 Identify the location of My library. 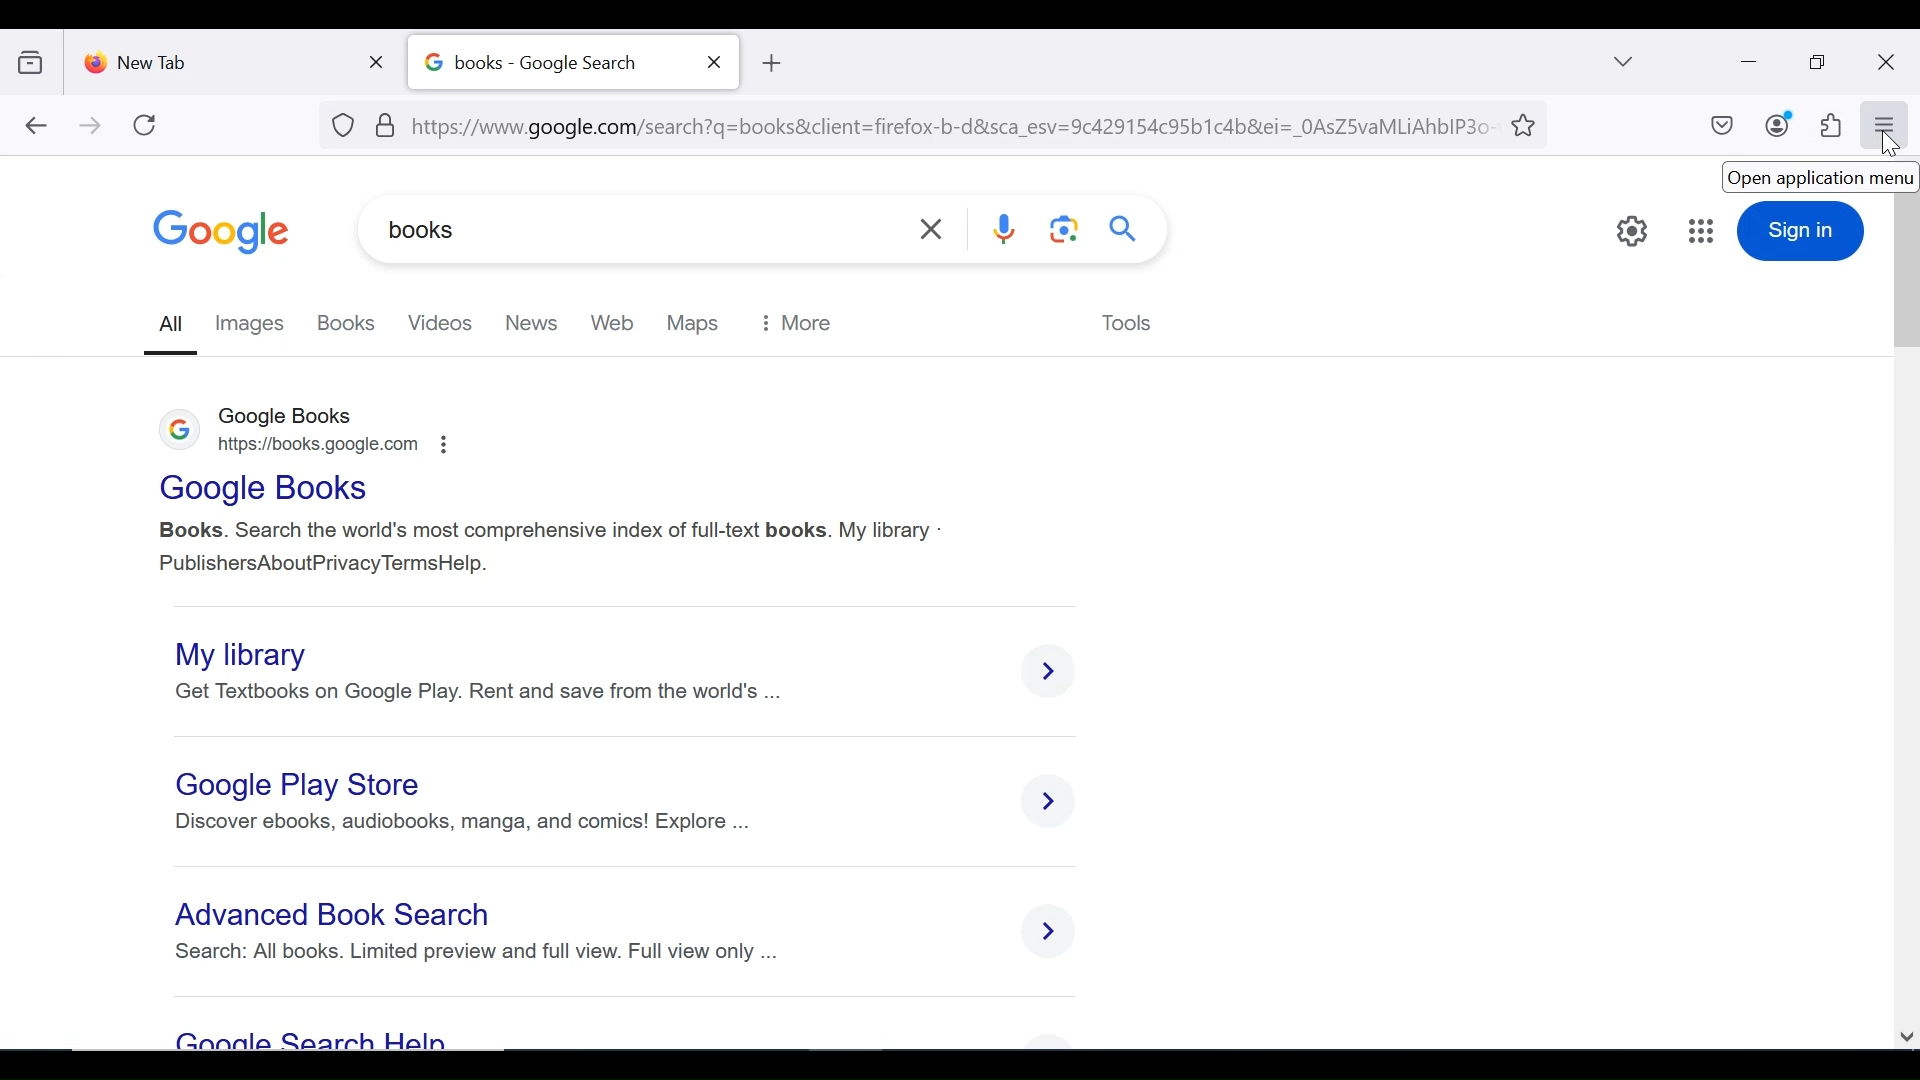
(238, 654).